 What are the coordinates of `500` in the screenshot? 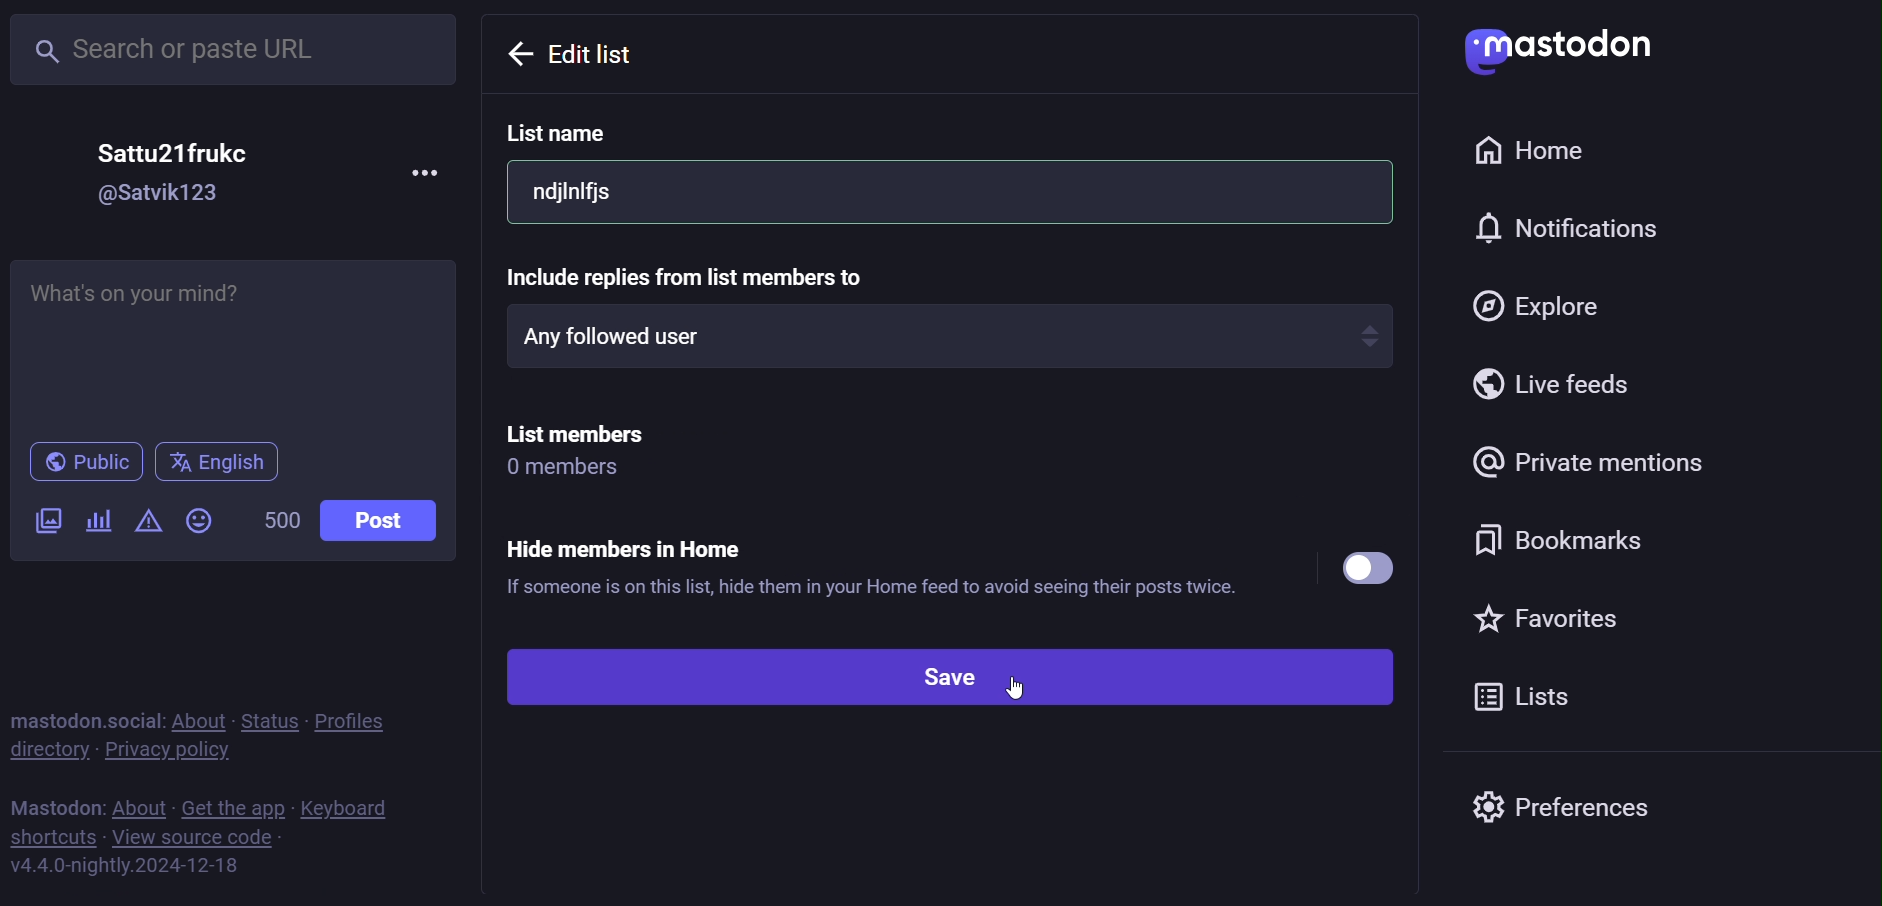 It's located at (282, 521).